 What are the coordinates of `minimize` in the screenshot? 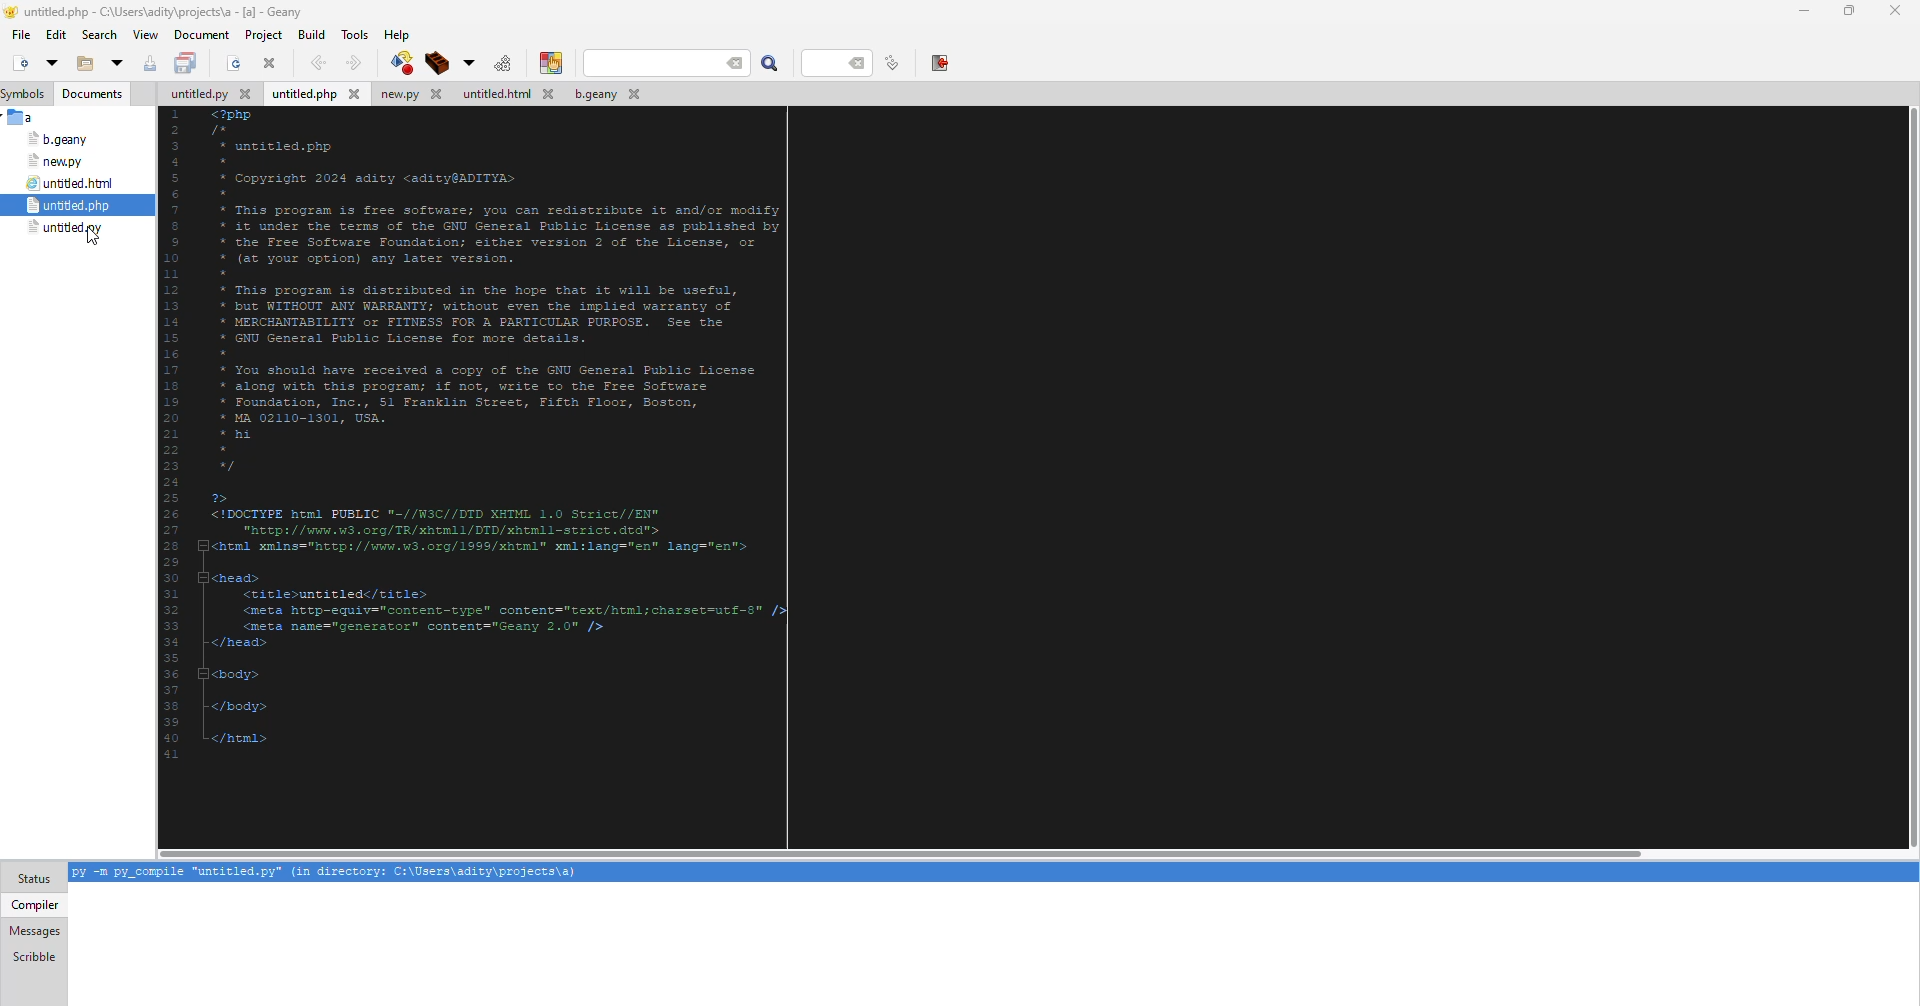 It's located at (1801, 9).